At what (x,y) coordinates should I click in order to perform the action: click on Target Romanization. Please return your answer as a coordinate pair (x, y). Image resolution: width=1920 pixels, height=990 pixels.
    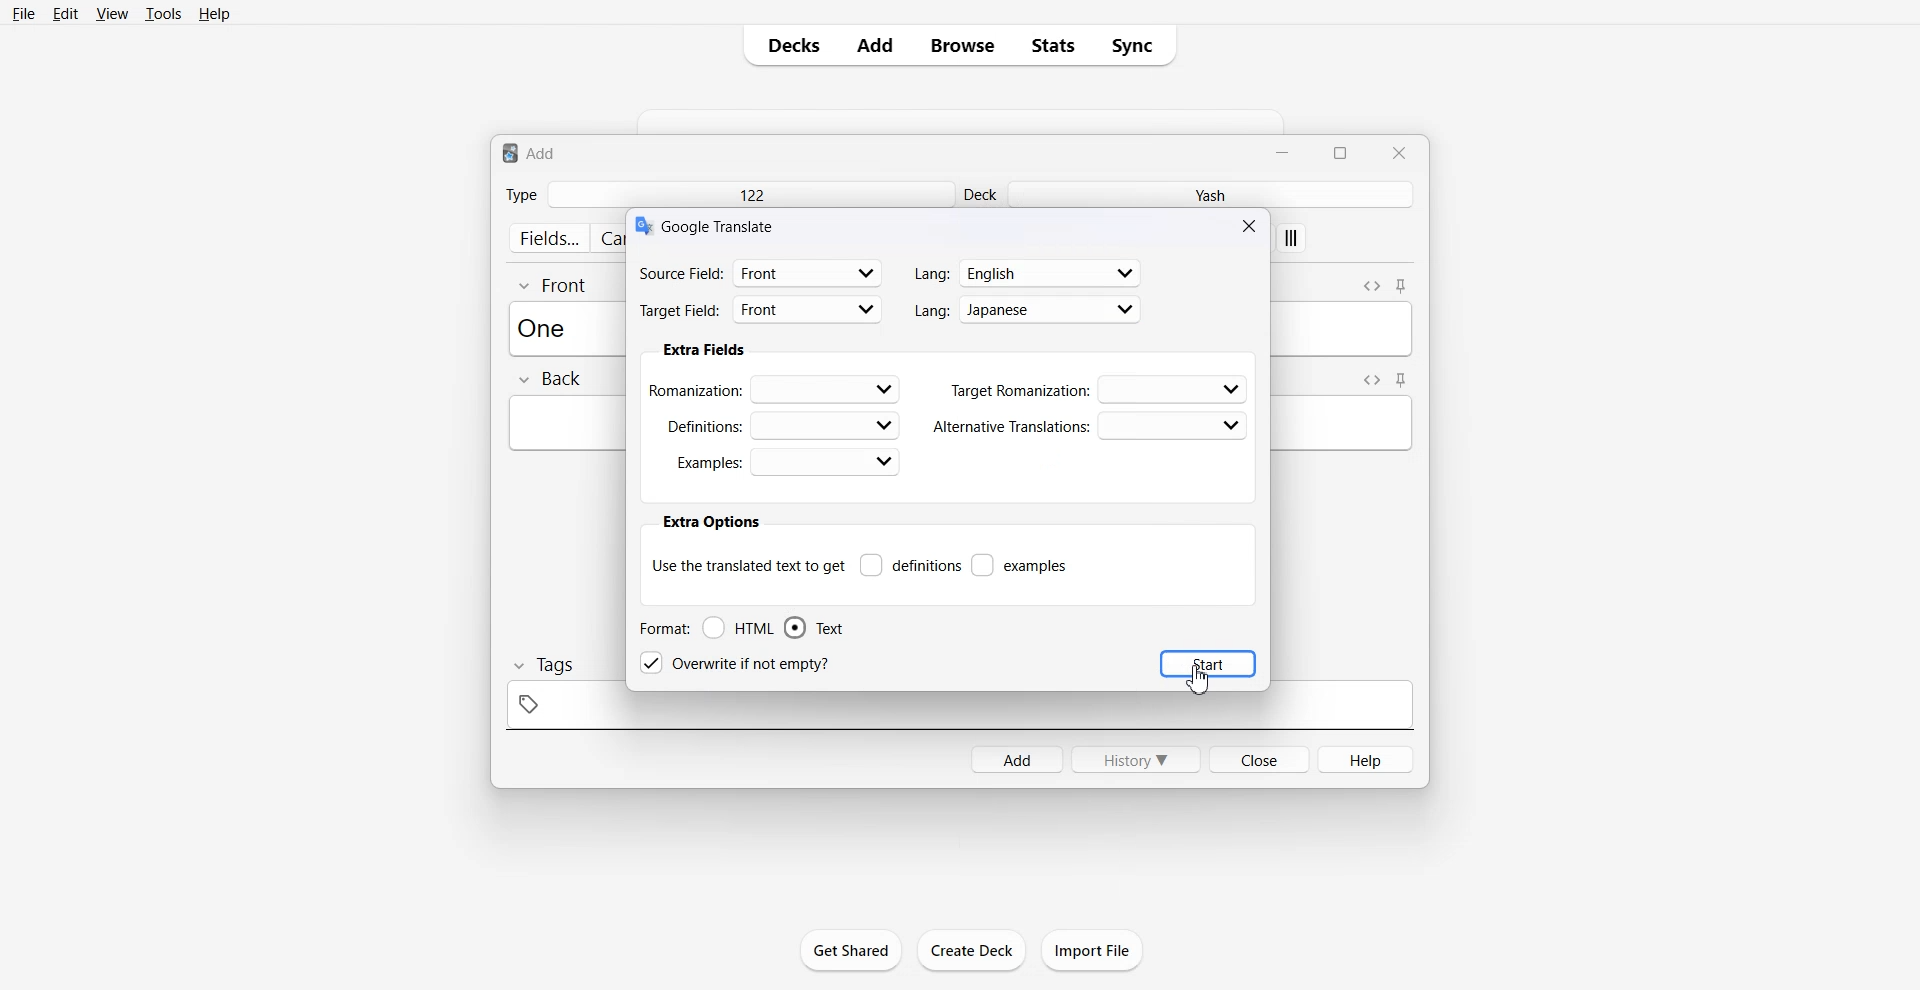
    Looking at the image, I should click on (1100, 389).